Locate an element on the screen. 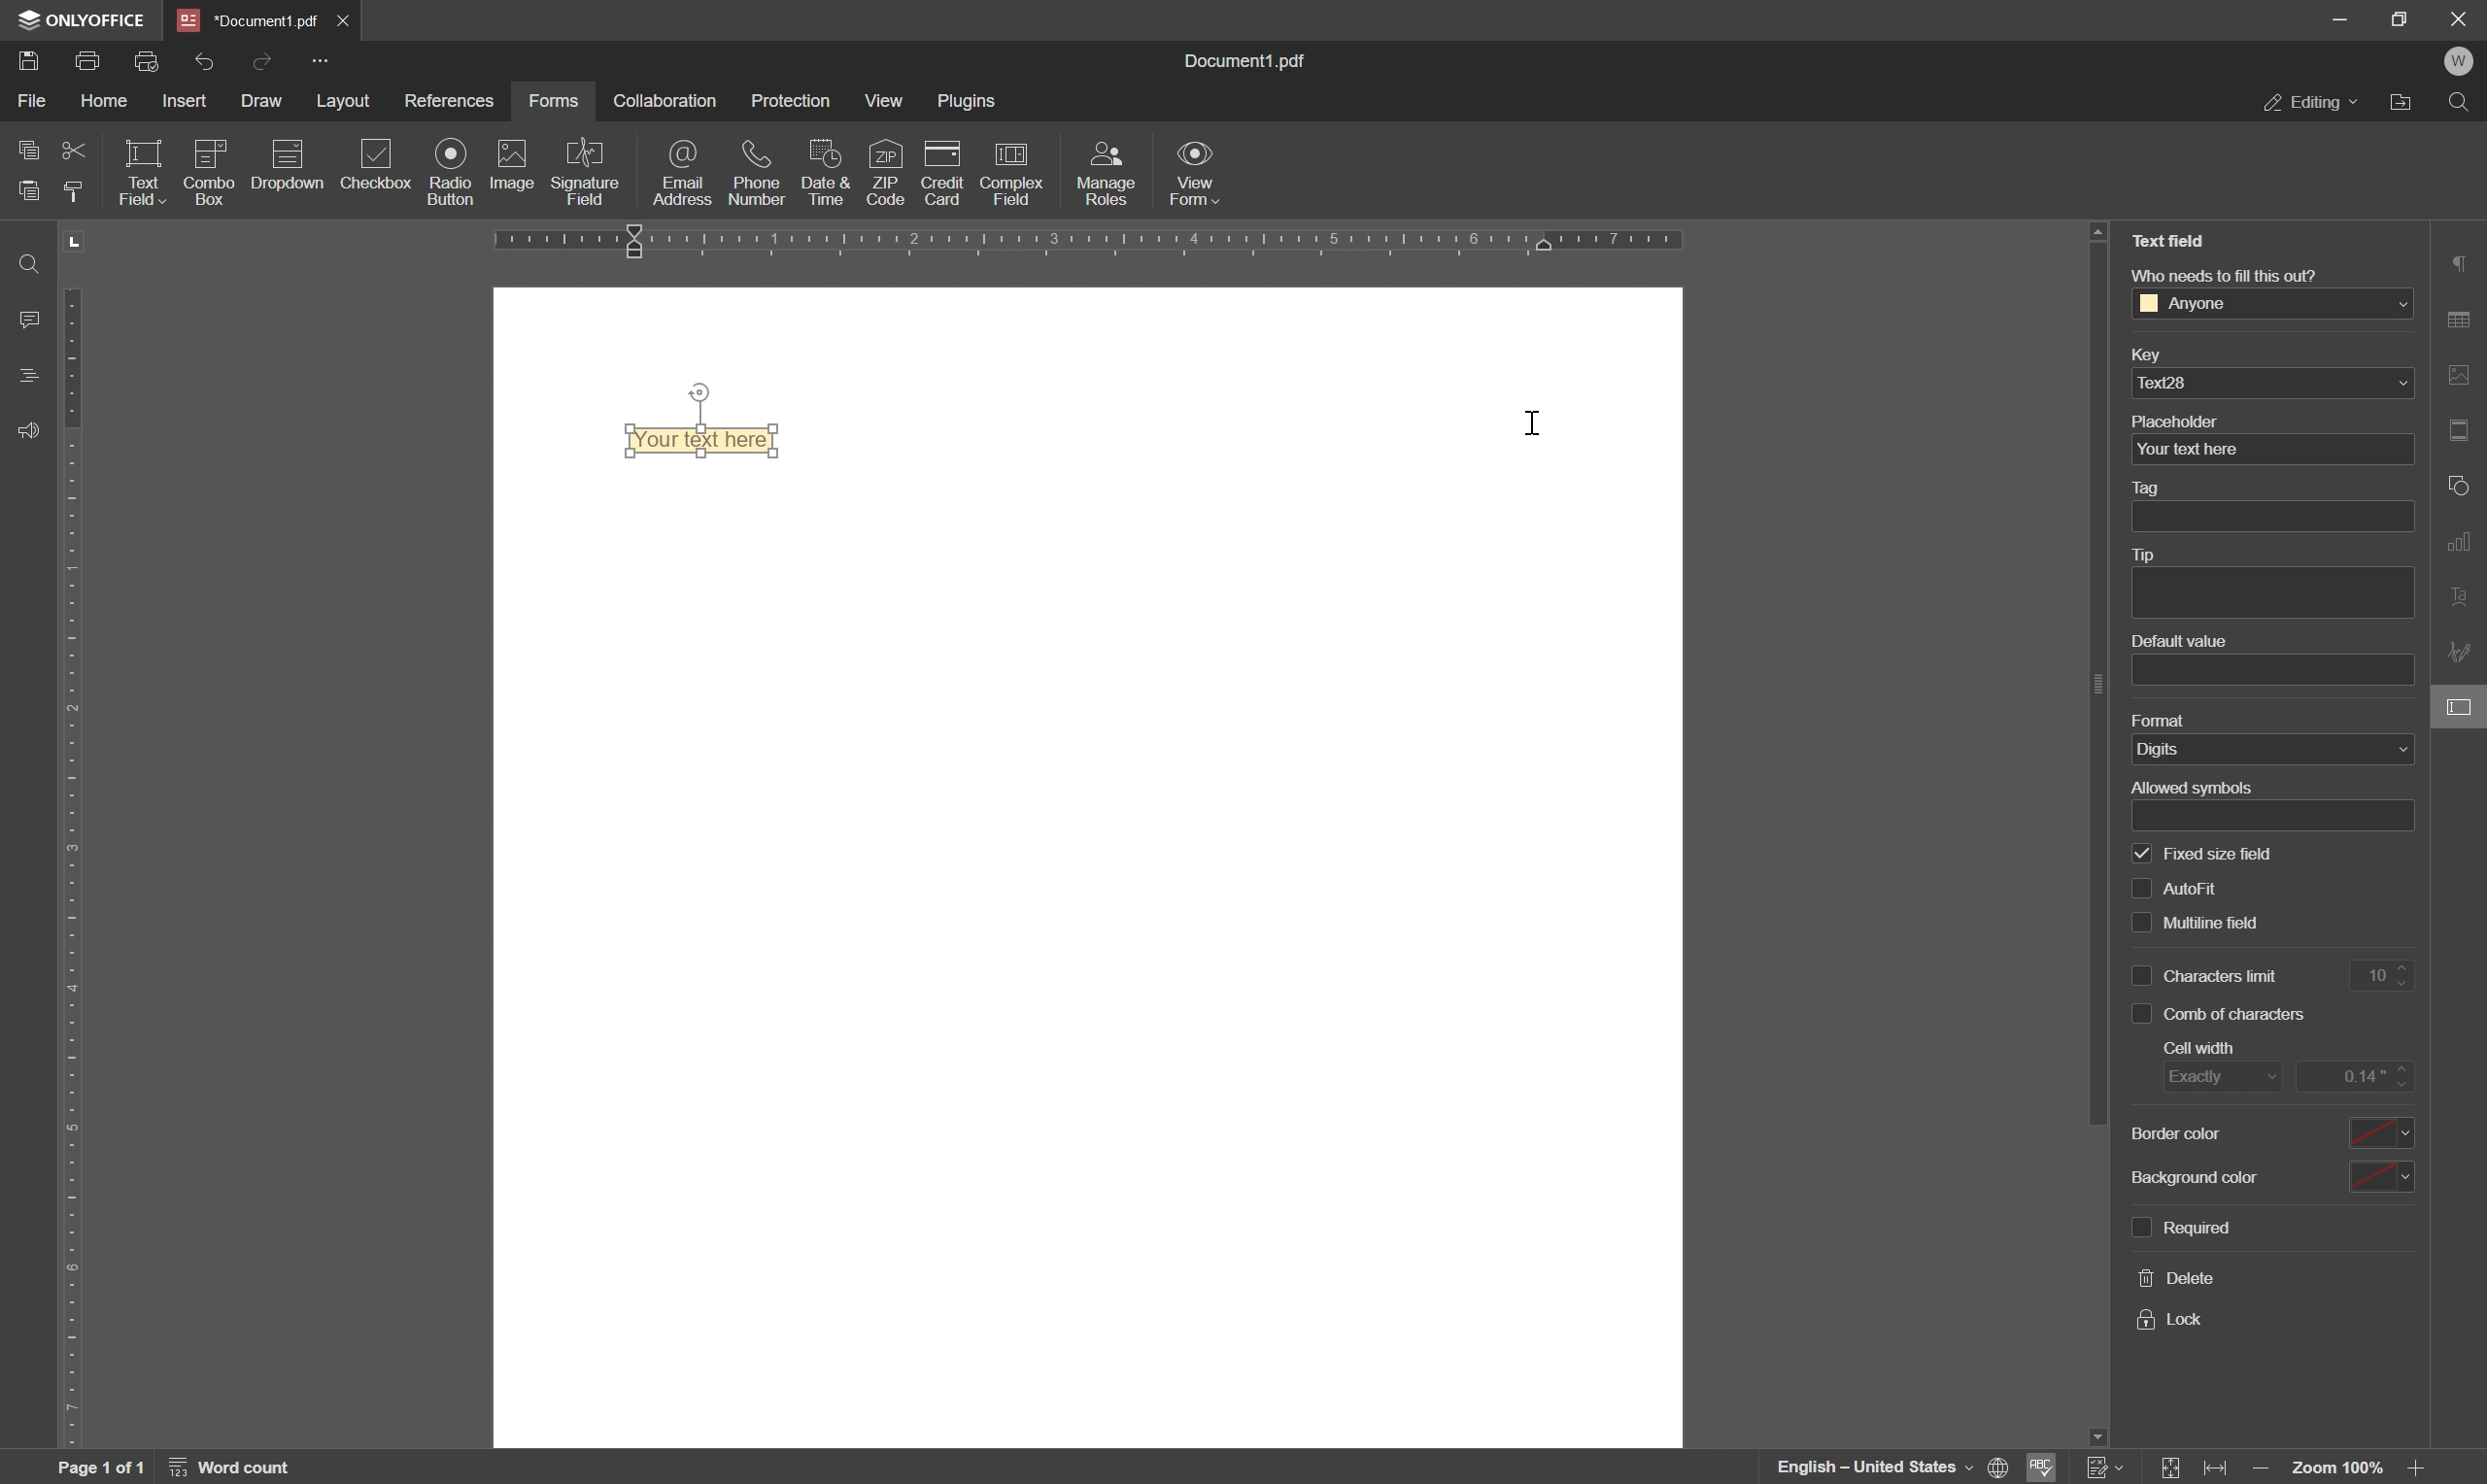 The height and width of the screenshot is (1484, 2487). header and footer settings is located at coordinates (2459, 428).